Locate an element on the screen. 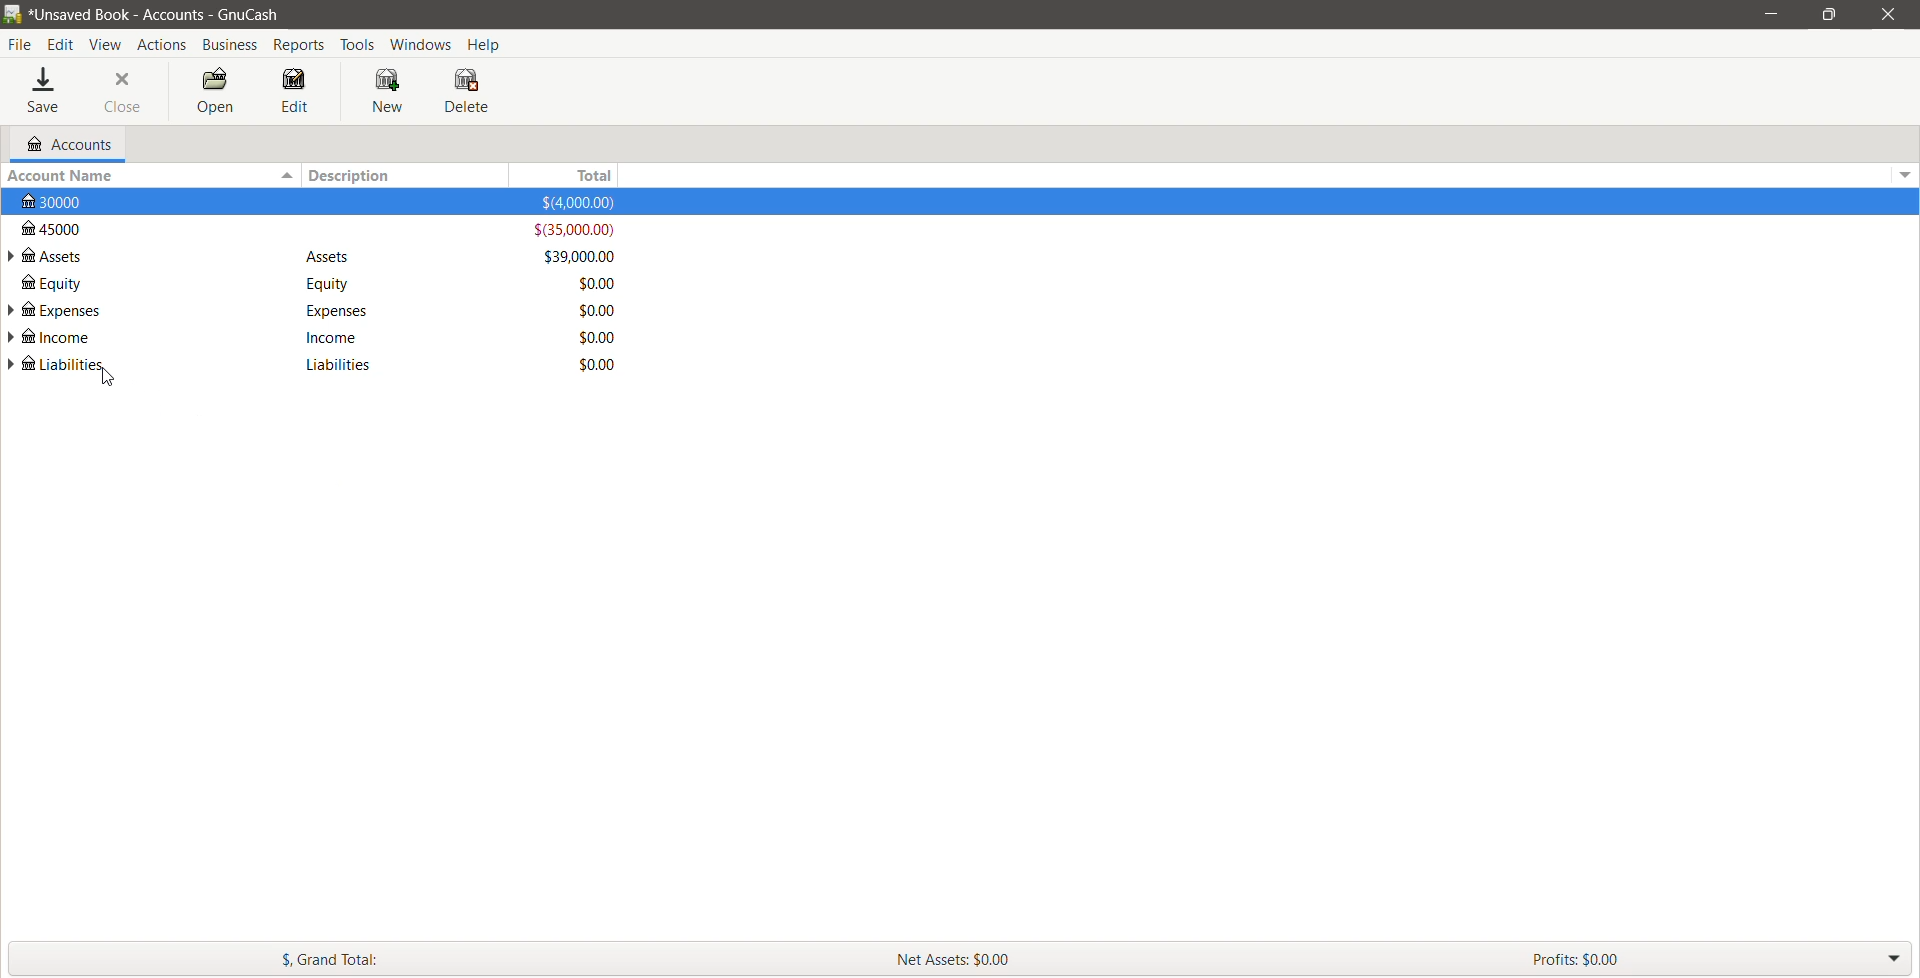  Accounts is located at coordinates (67, 144).